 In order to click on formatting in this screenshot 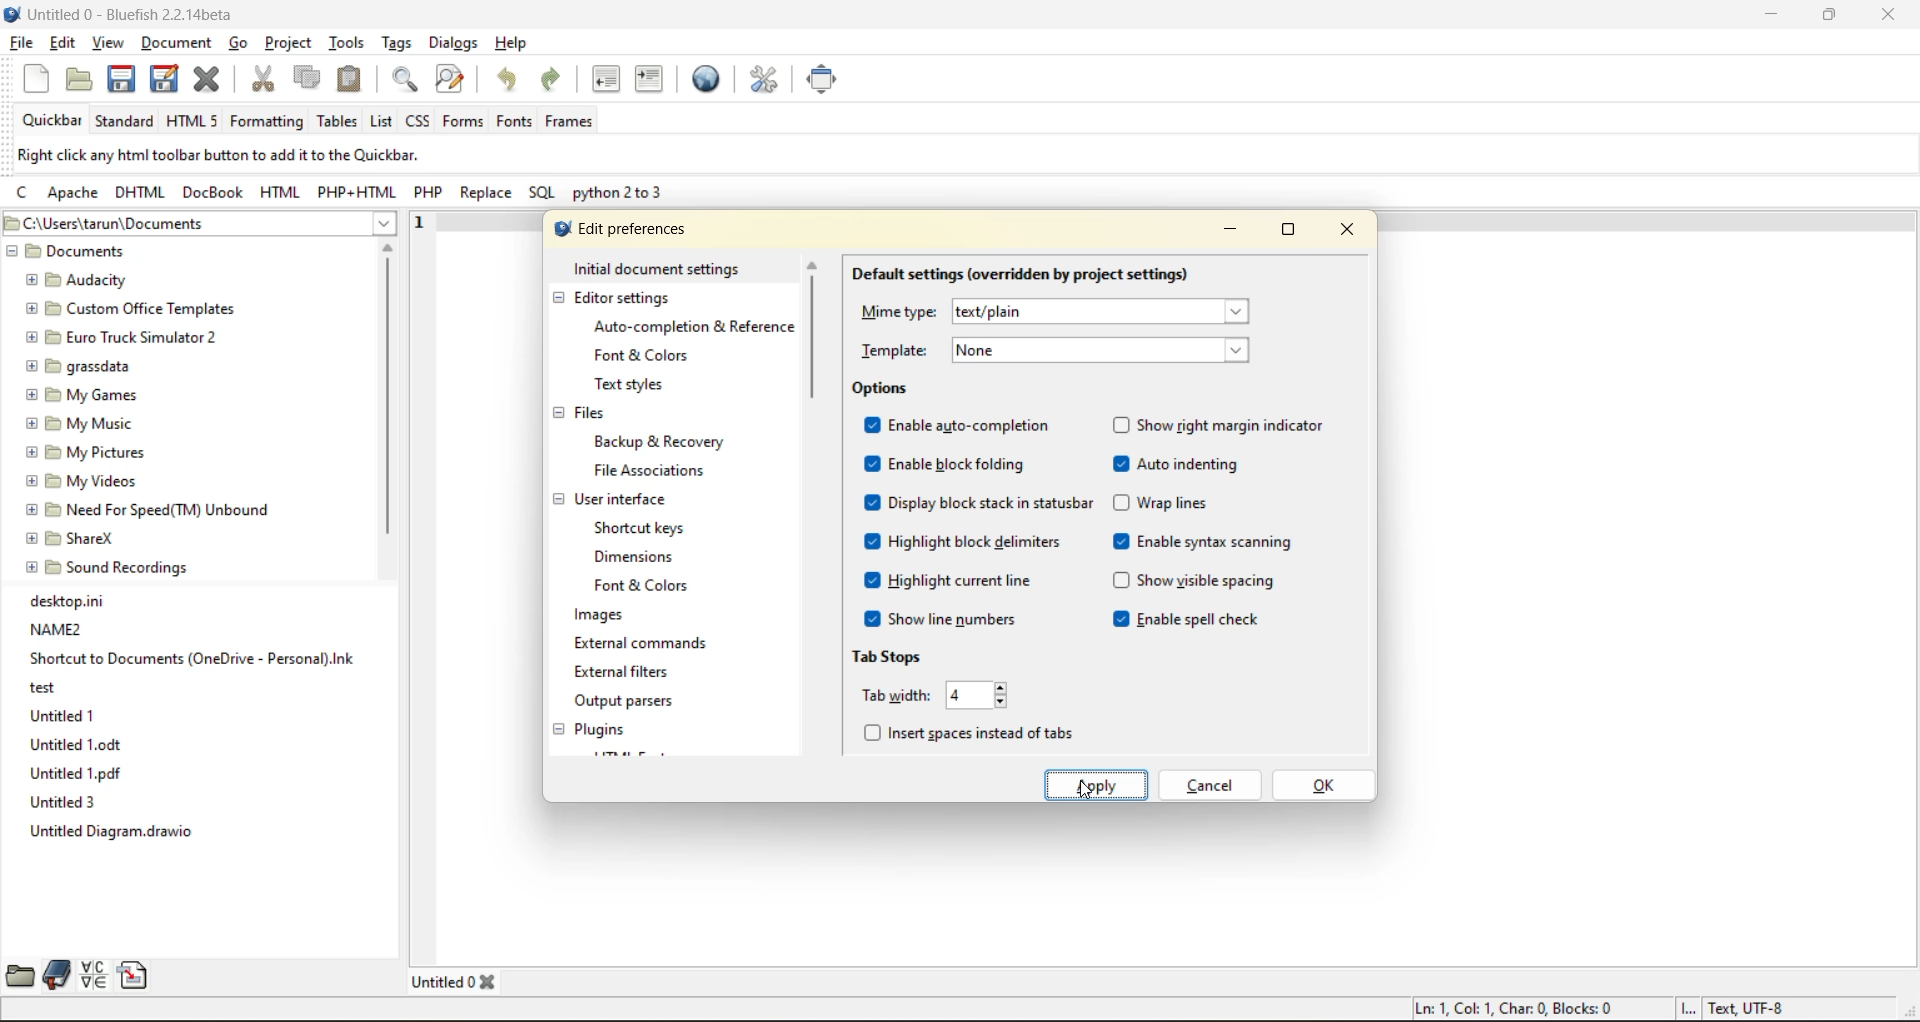, I will do `click(267, 123)`.